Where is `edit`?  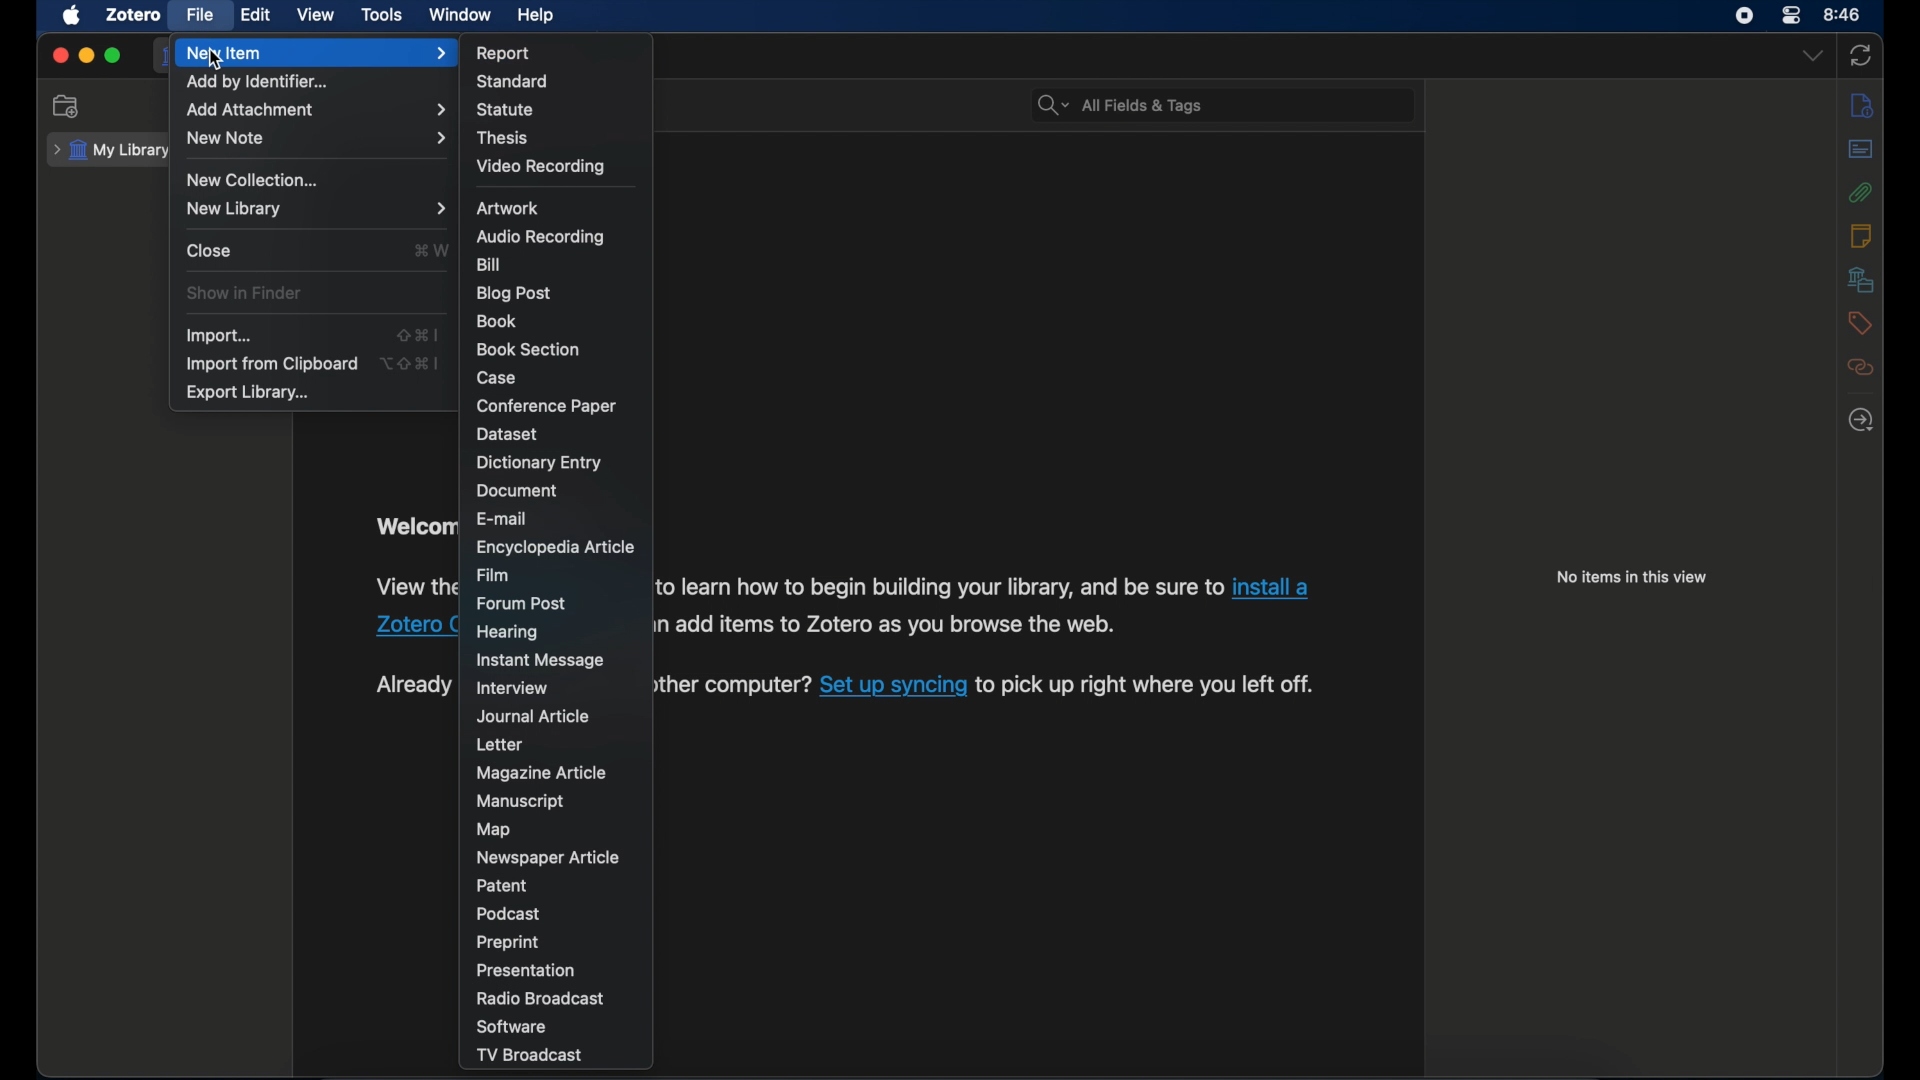
edit is located at coordinates (257, 16).